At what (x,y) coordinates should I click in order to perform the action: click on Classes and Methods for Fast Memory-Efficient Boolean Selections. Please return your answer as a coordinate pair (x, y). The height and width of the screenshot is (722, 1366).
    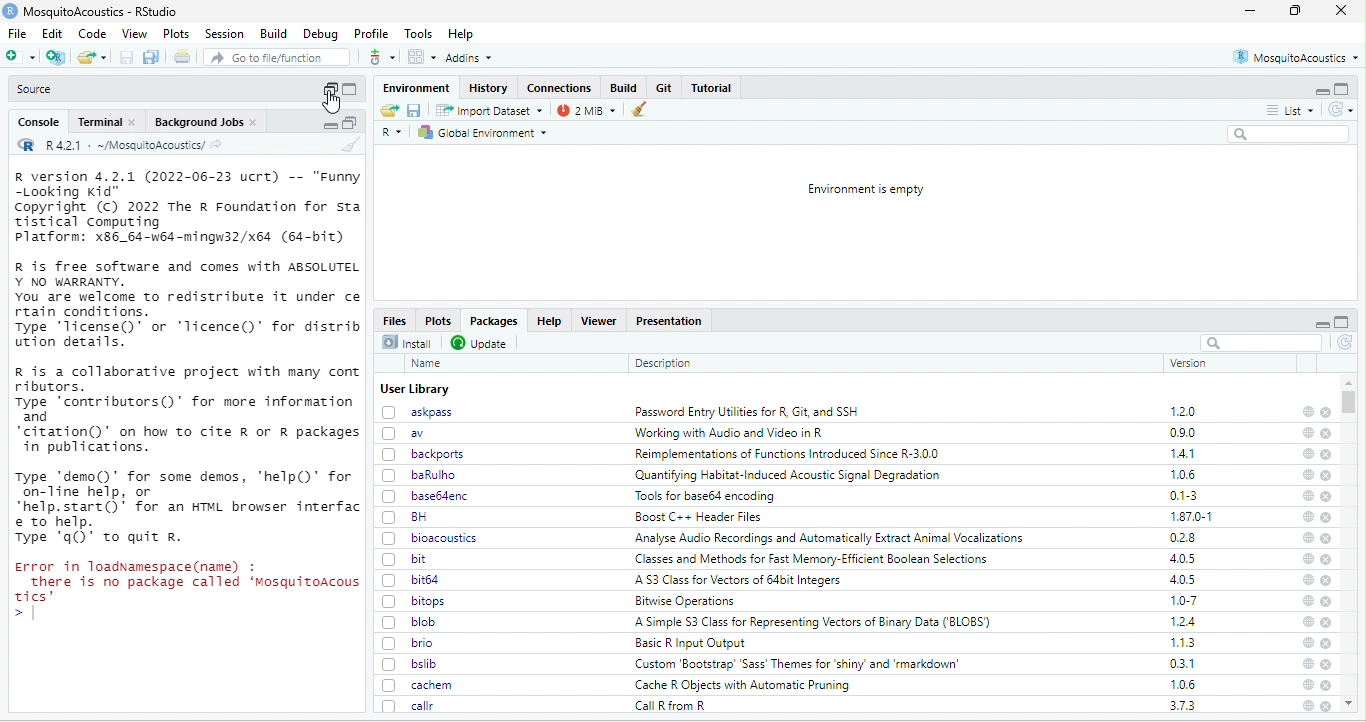
    Looking at the image, I should click on (810, 559).